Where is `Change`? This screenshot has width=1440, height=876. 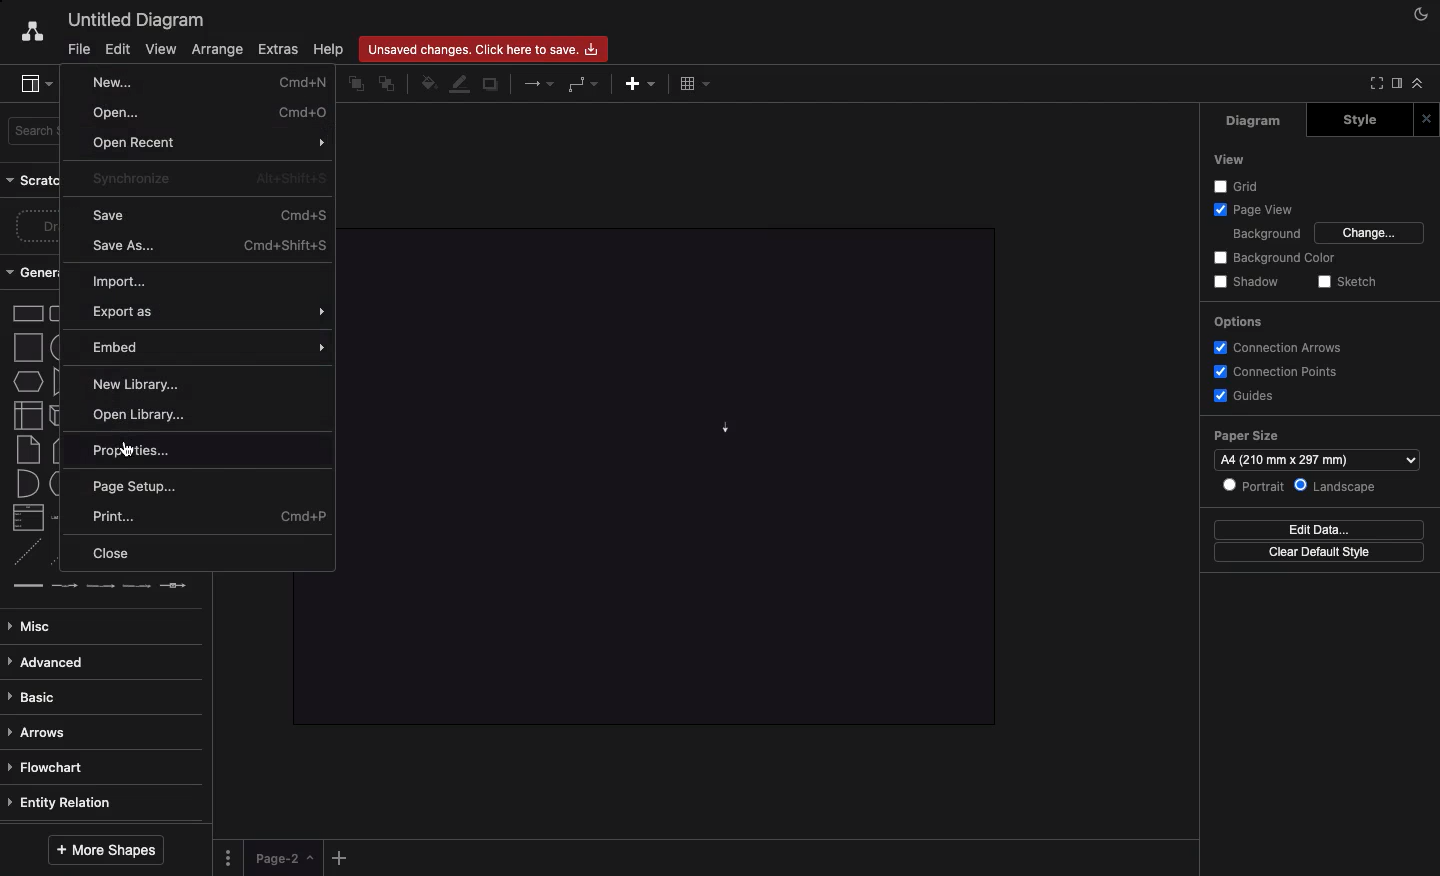 Change is located at coordinates (1371, 233).